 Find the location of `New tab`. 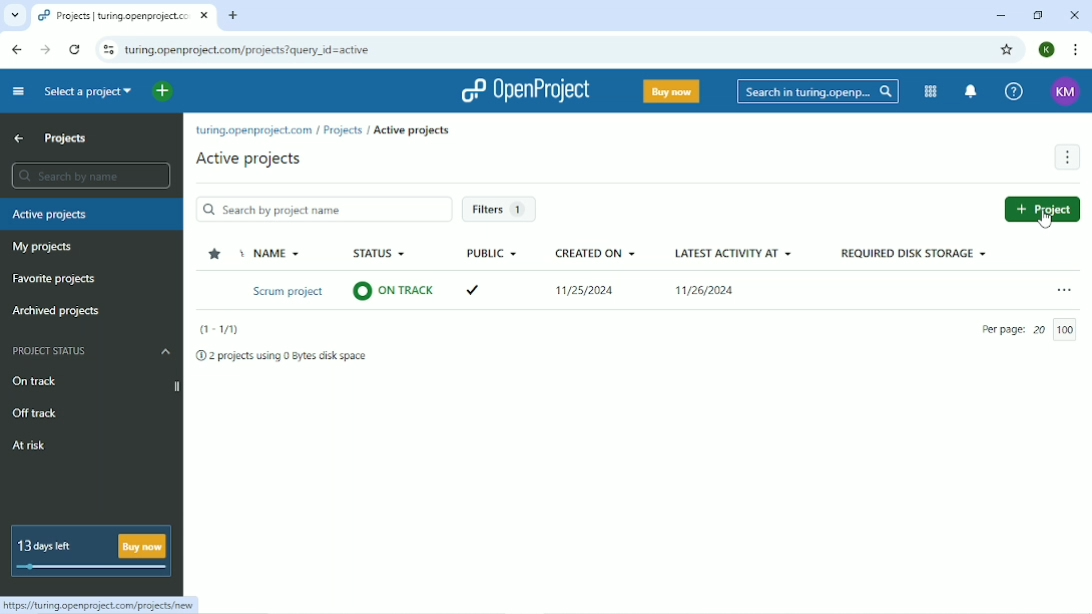

New tab is located at coordinates (234, 15).